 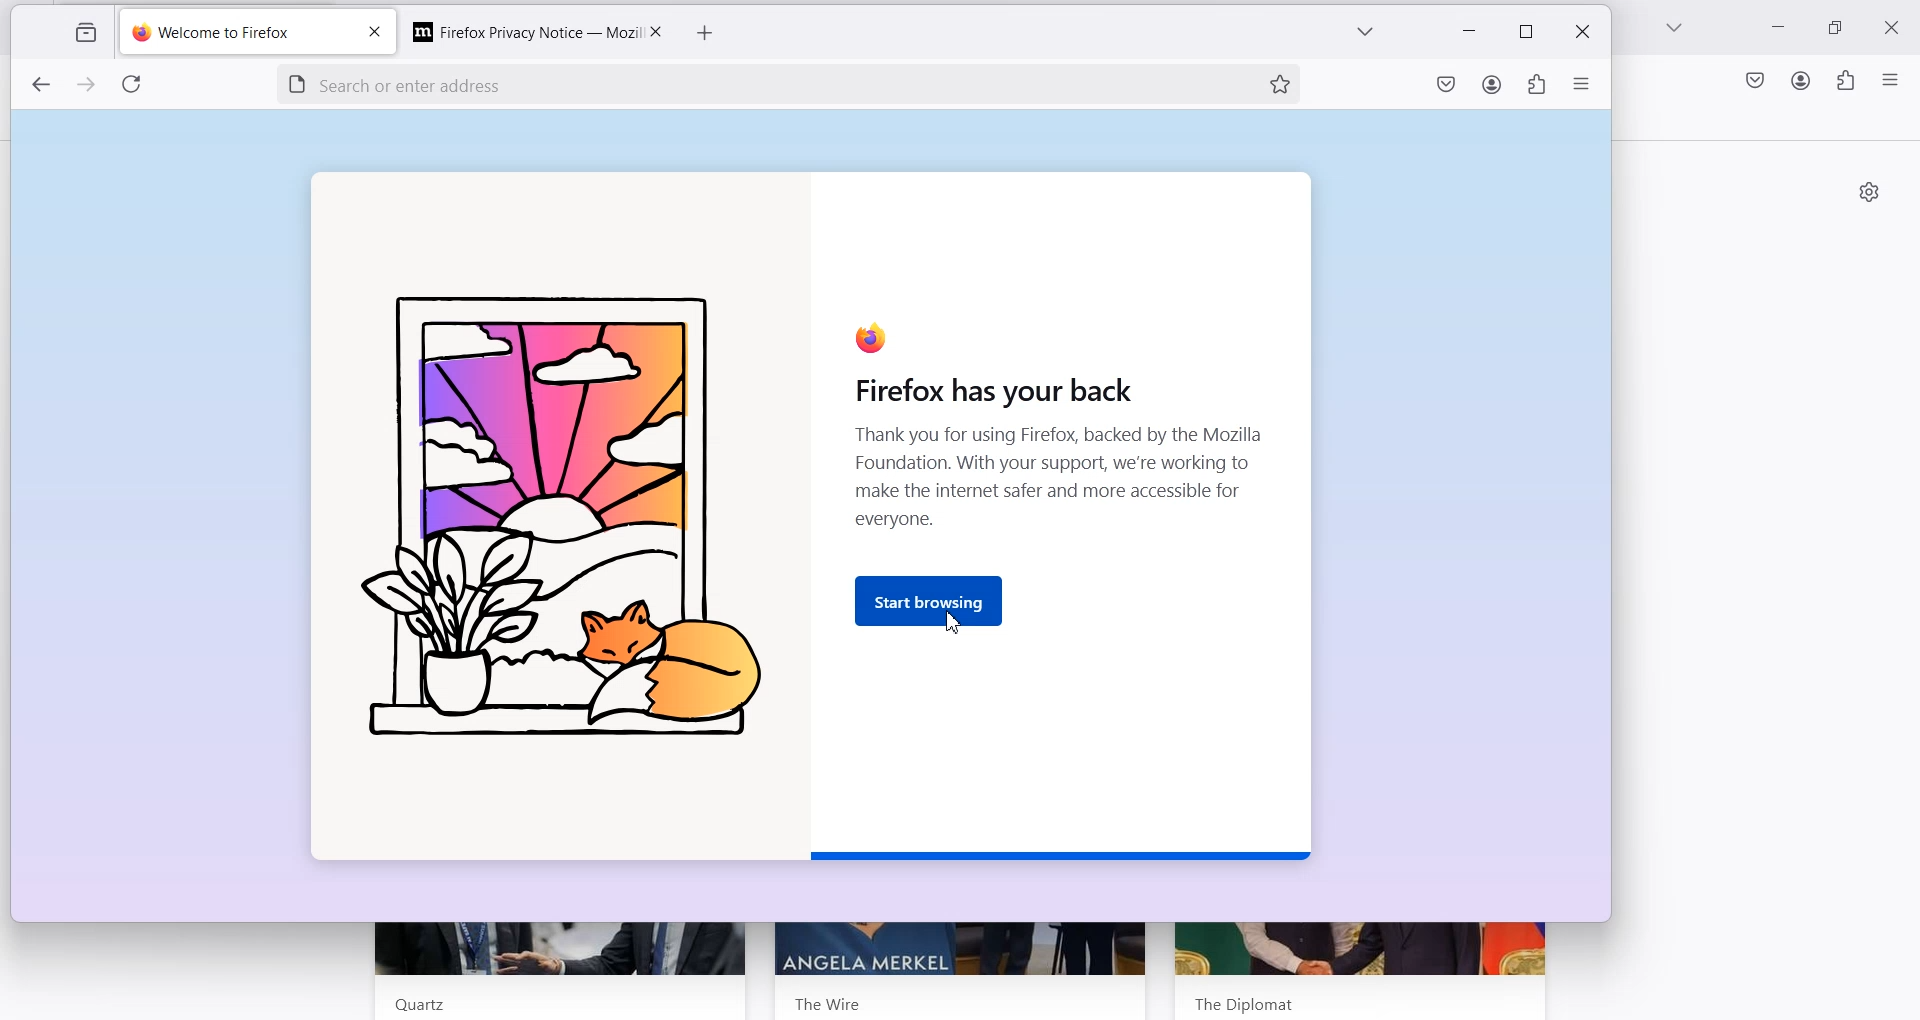 I want to click on next page, so click(x=88, y=87).